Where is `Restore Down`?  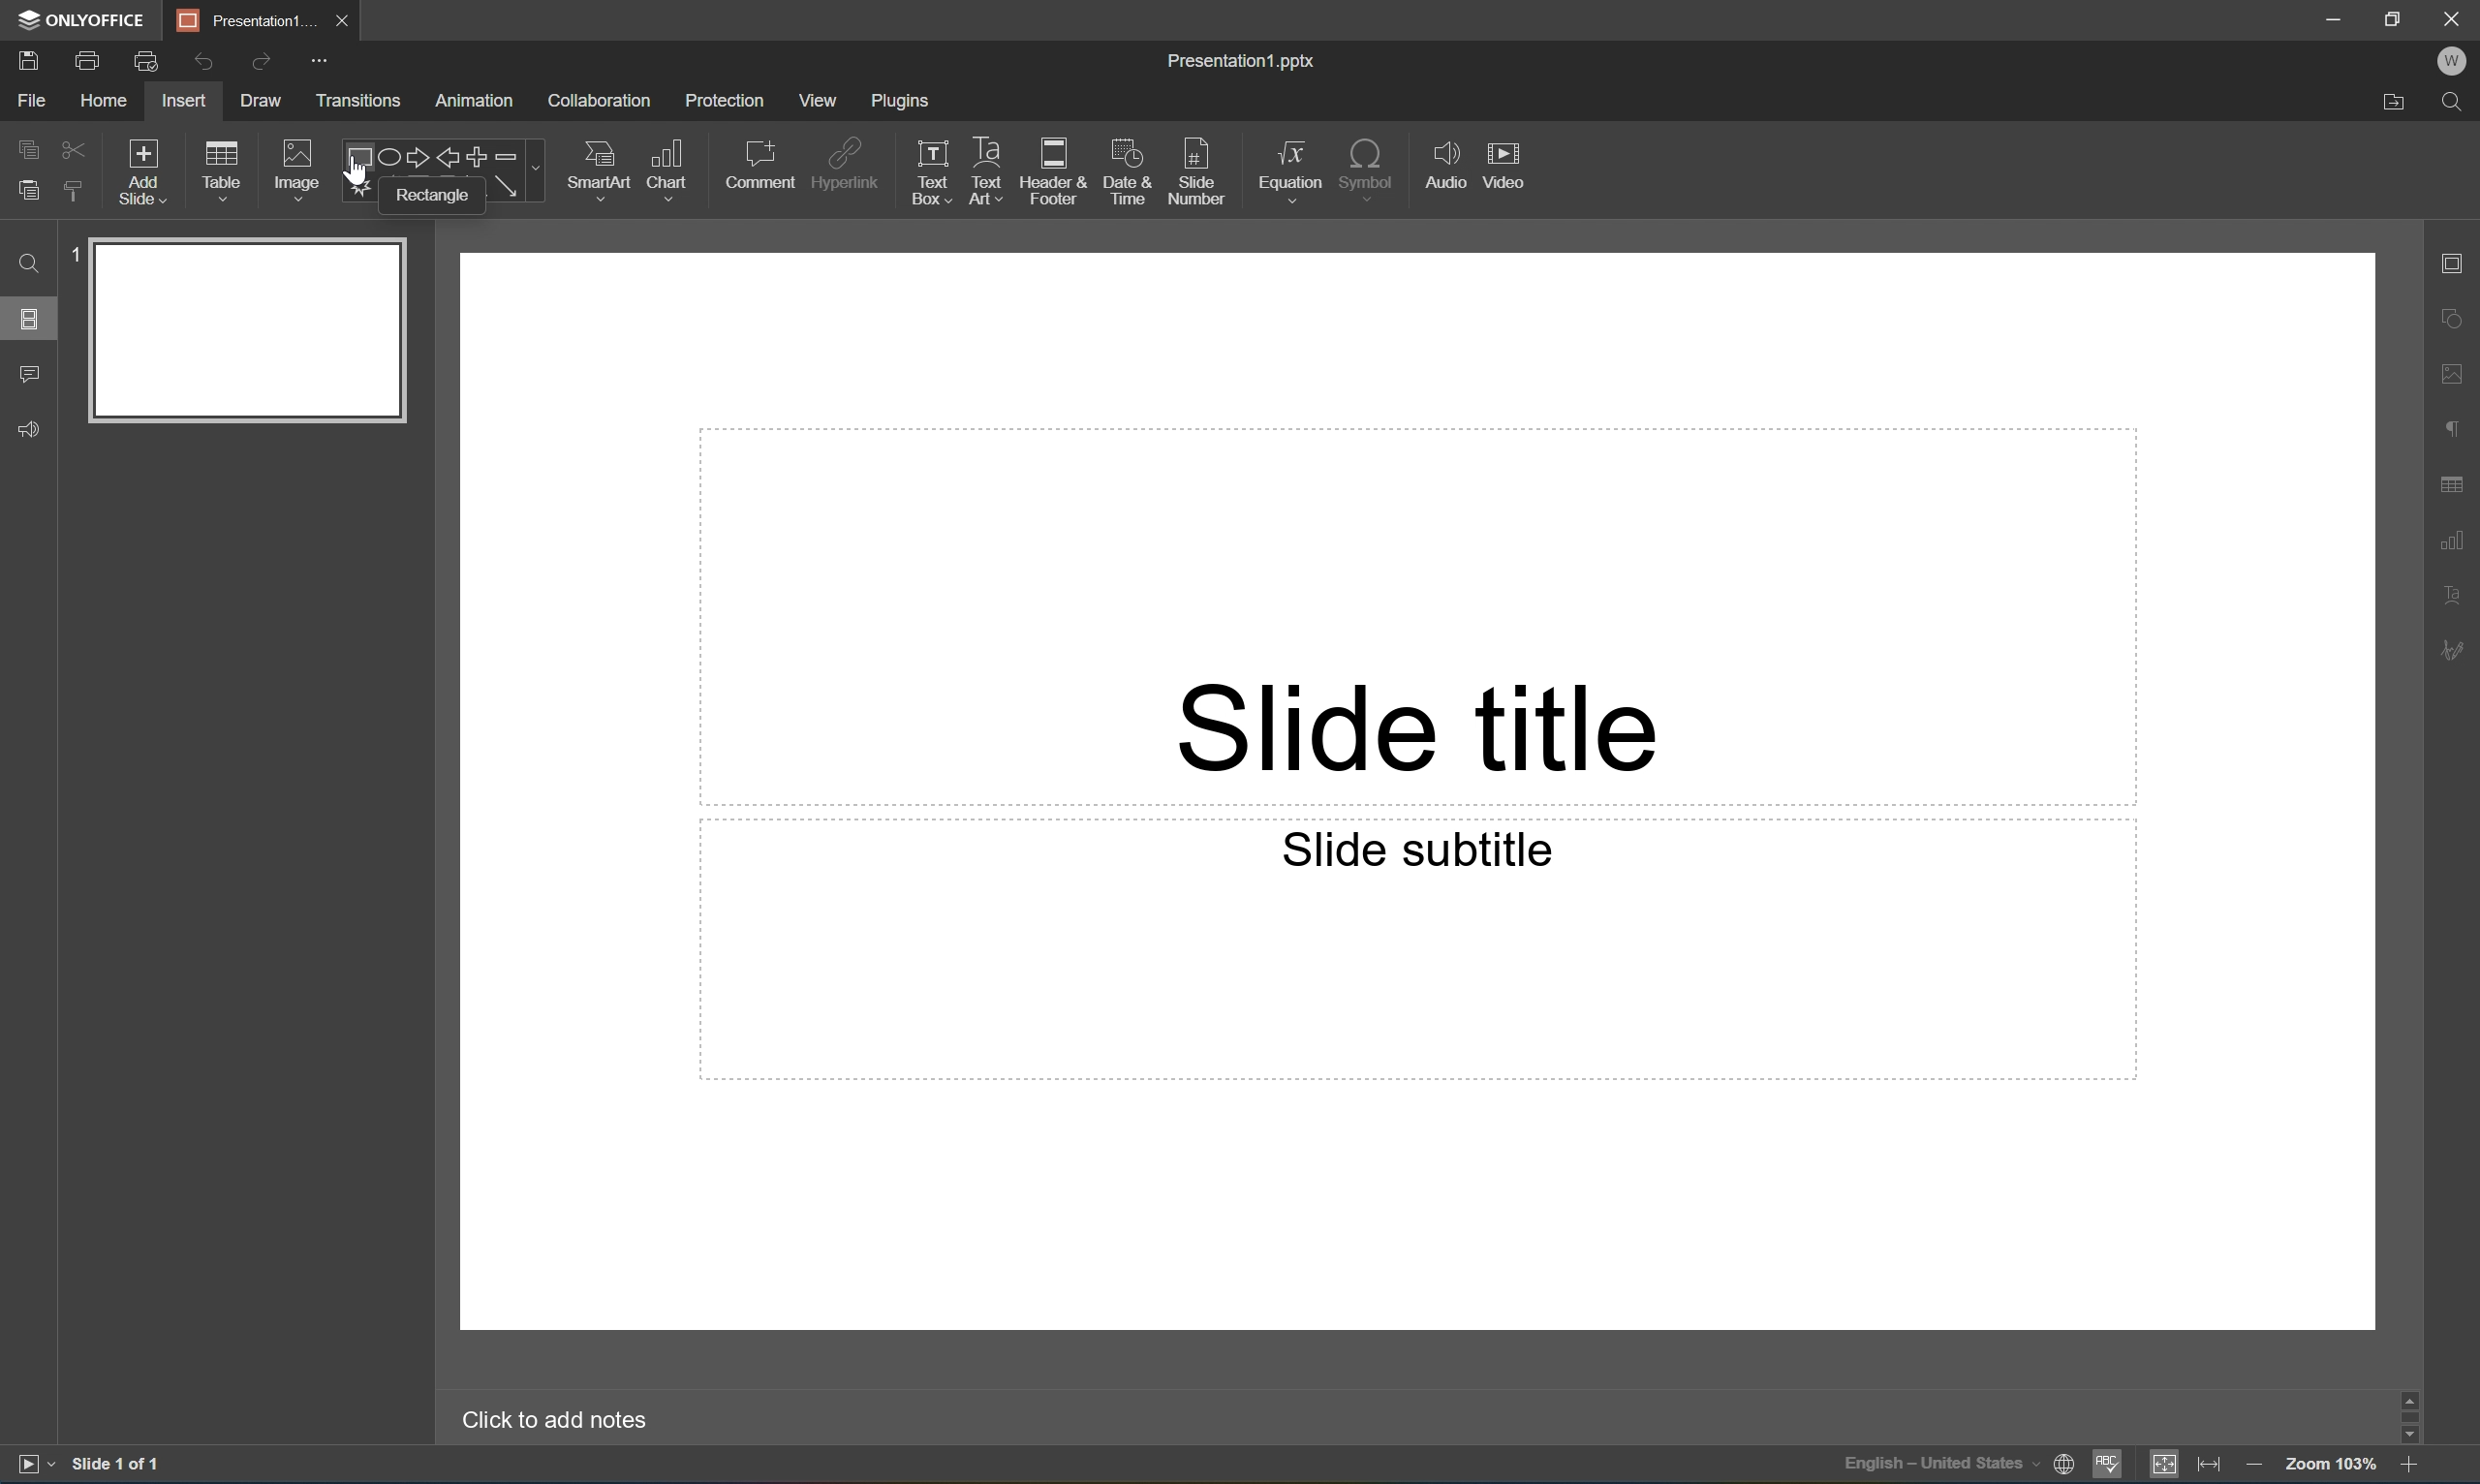 Restore Down is located at coordinates (2395, 15).